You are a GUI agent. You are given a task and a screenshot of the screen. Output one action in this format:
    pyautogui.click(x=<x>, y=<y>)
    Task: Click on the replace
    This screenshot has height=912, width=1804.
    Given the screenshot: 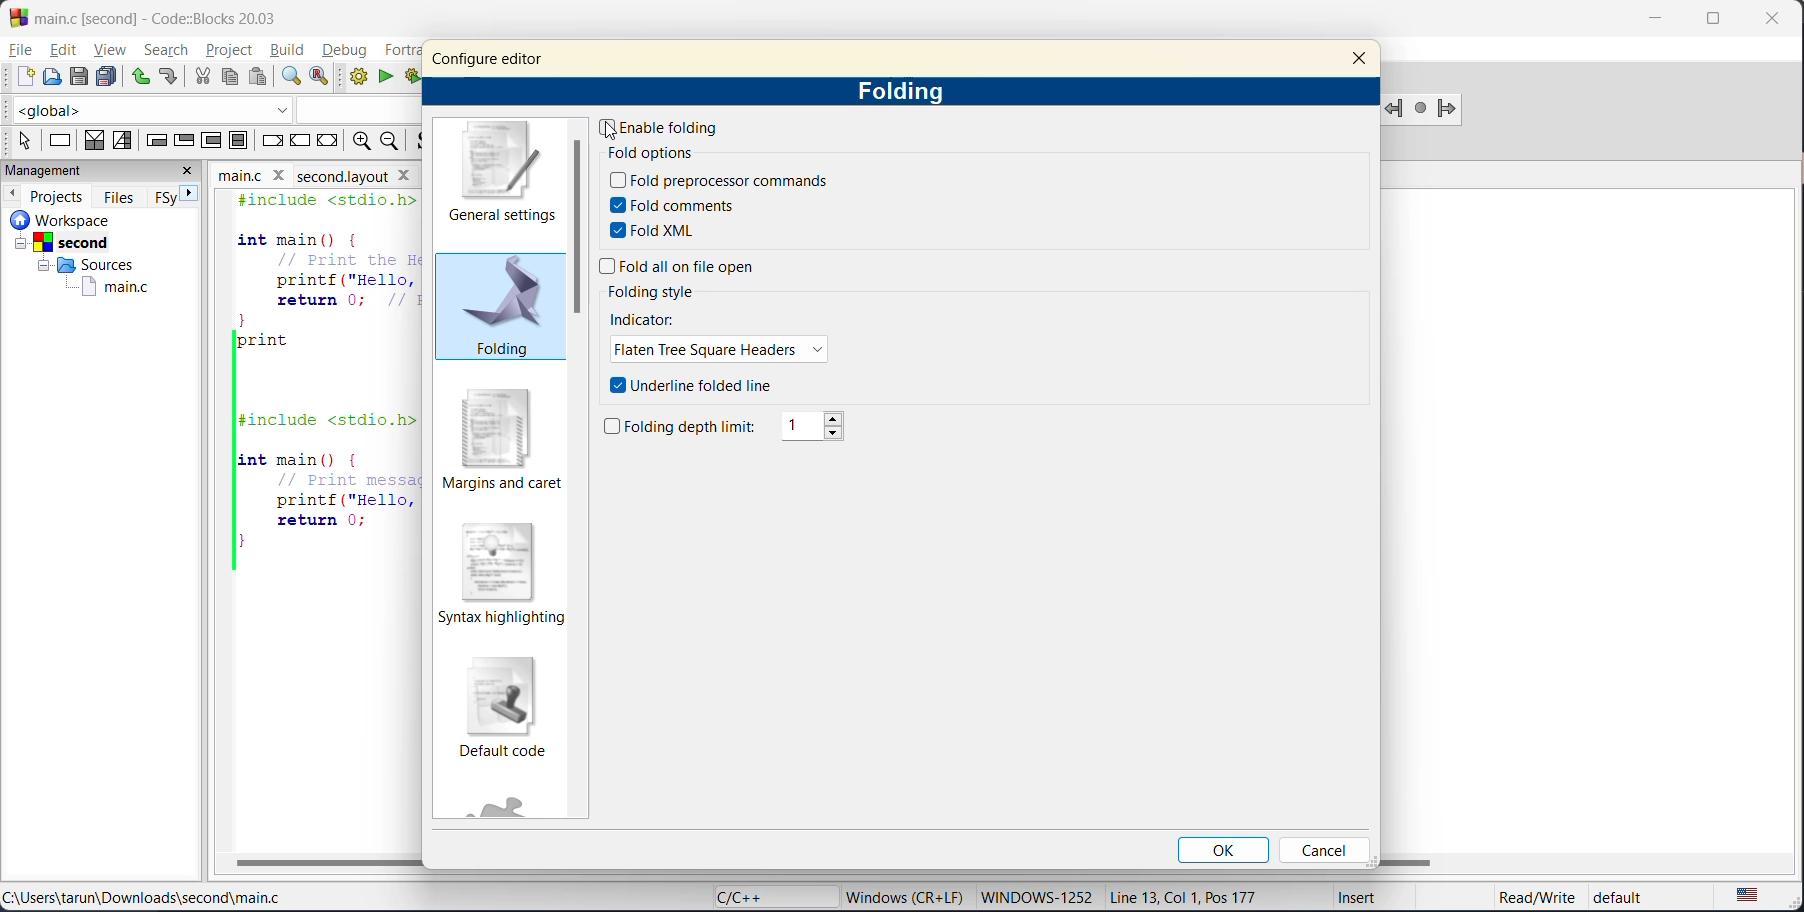 What is the action you would take?
    pyautogui.click(x=326, y=79)
    